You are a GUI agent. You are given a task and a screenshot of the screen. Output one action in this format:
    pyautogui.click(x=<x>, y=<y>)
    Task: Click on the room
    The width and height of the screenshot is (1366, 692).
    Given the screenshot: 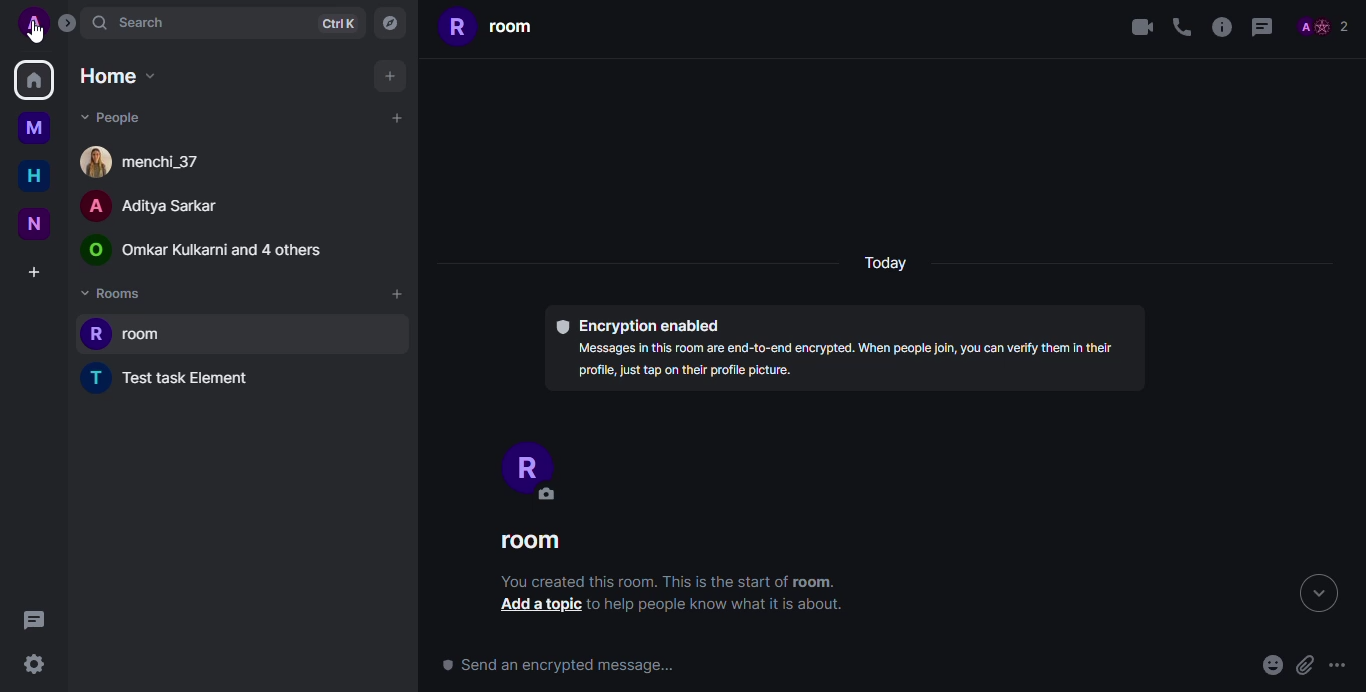 What is the action you would take?
    pyautogui.click(x=131, y=334)
    